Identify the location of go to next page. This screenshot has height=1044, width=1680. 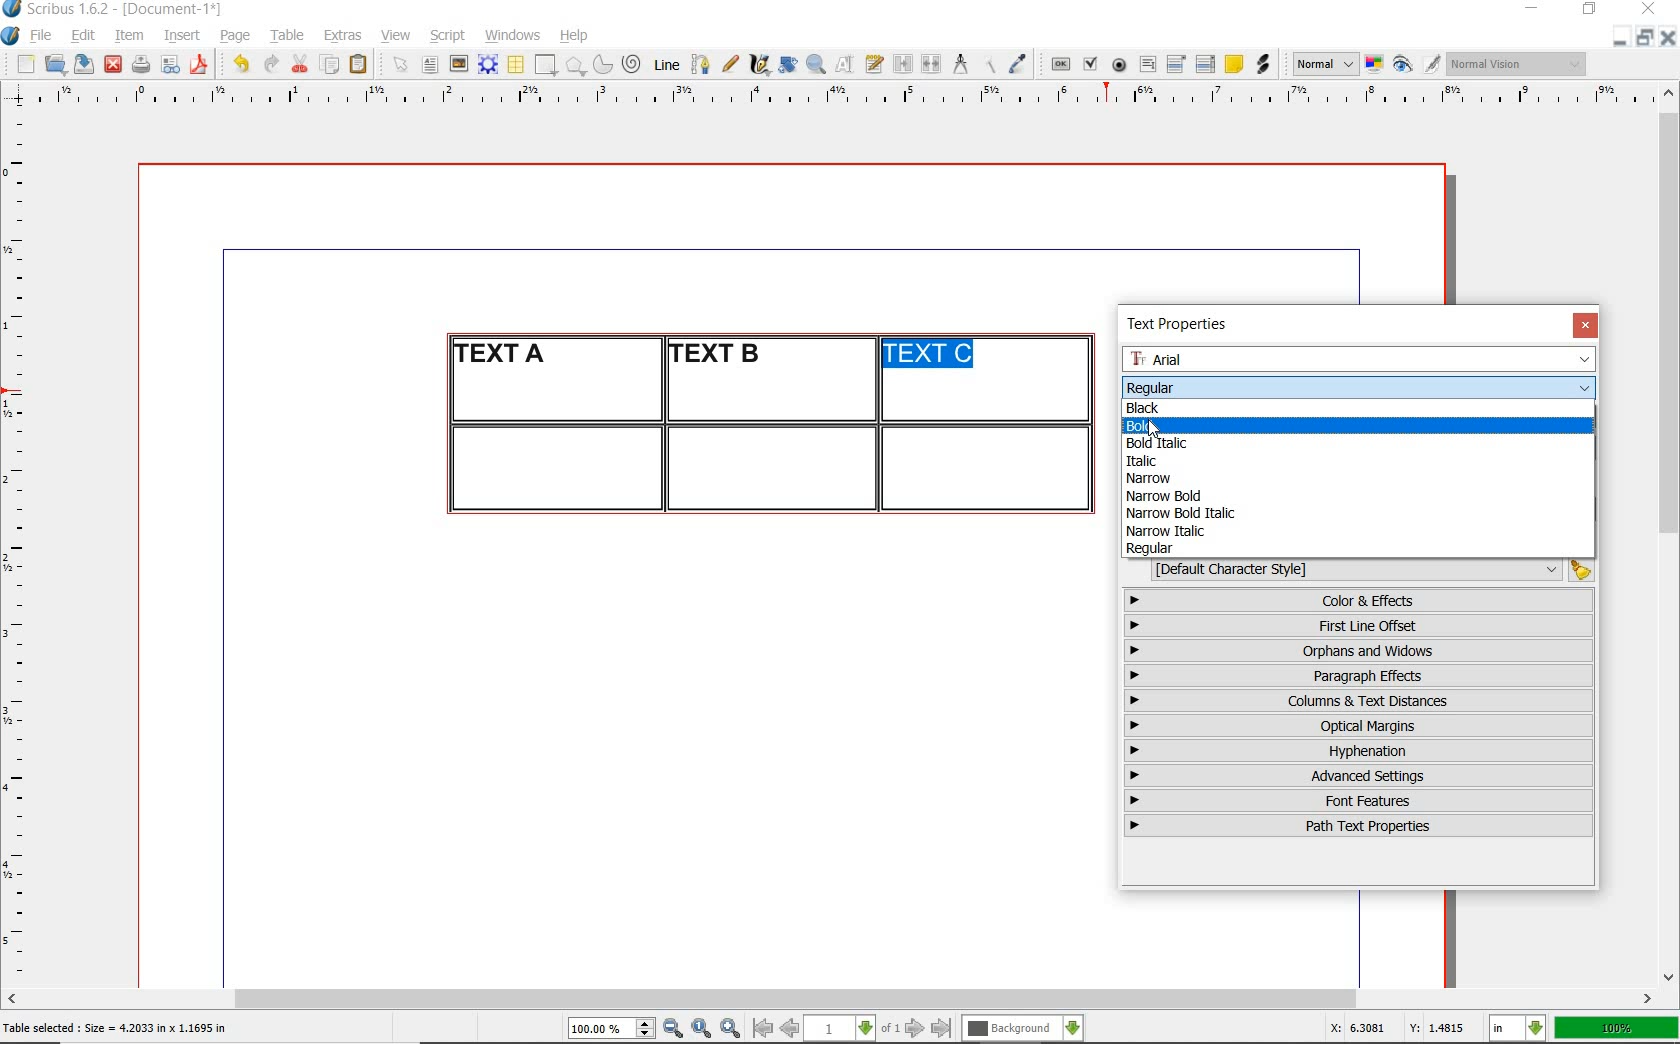
(915, 1029).